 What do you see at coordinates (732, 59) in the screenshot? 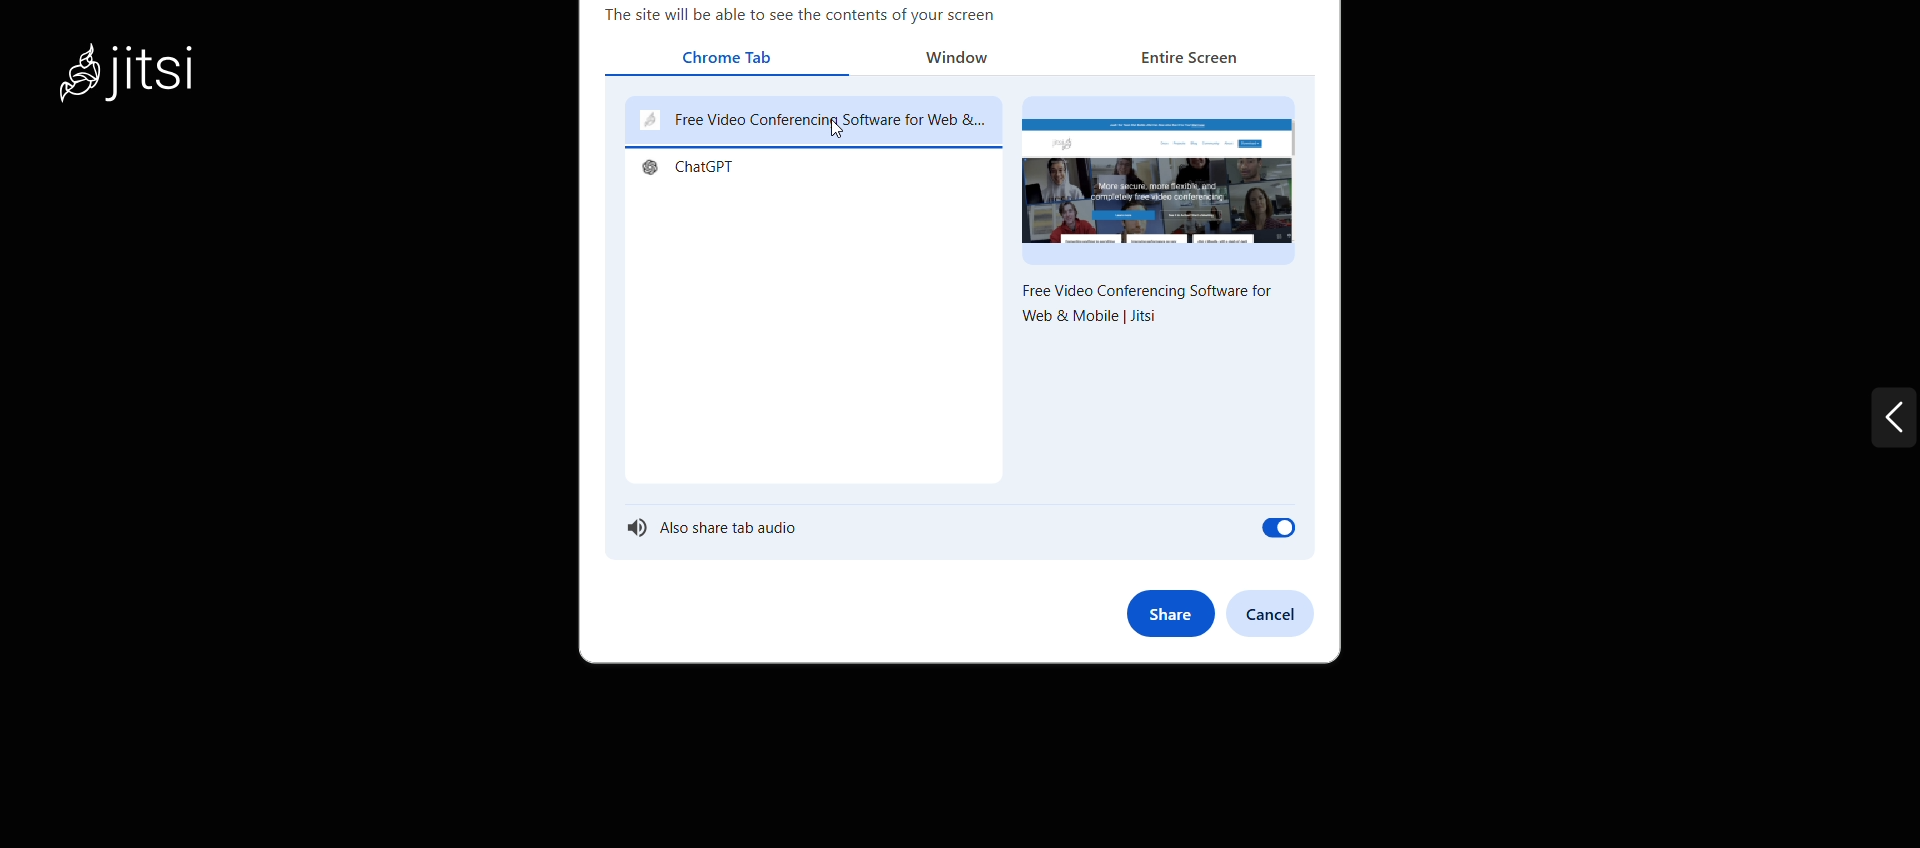
I see `Chrome Tab` at bounding box center [732, 59].